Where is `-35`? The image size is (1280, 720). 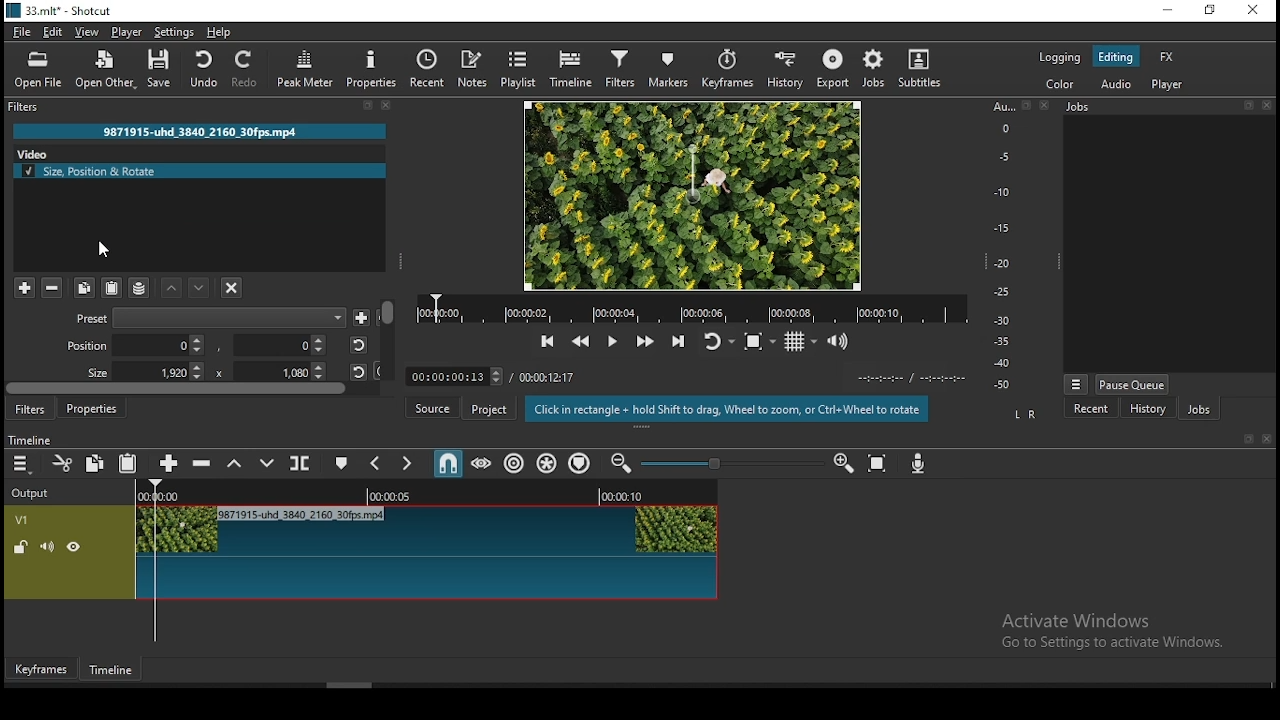 -35 is located at coordinates (1000, 339).